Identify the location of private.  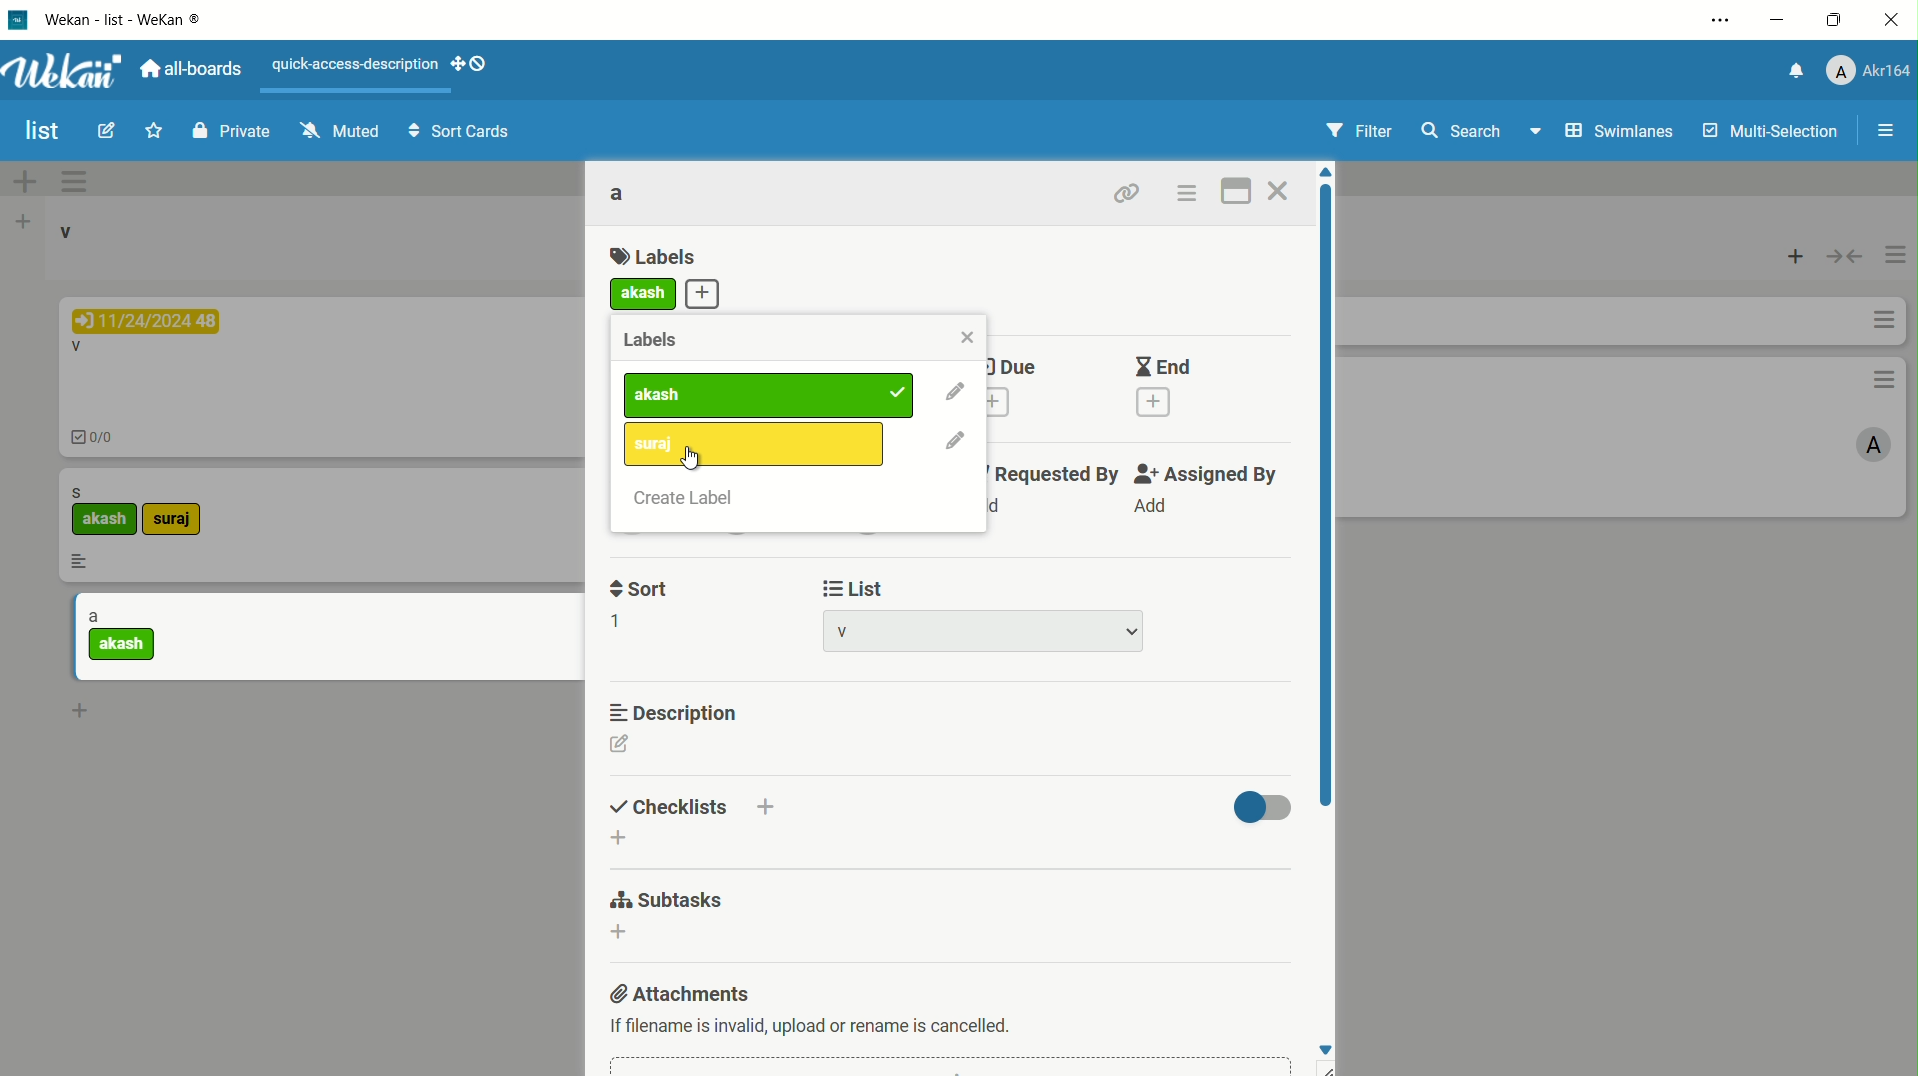
(228, 134).